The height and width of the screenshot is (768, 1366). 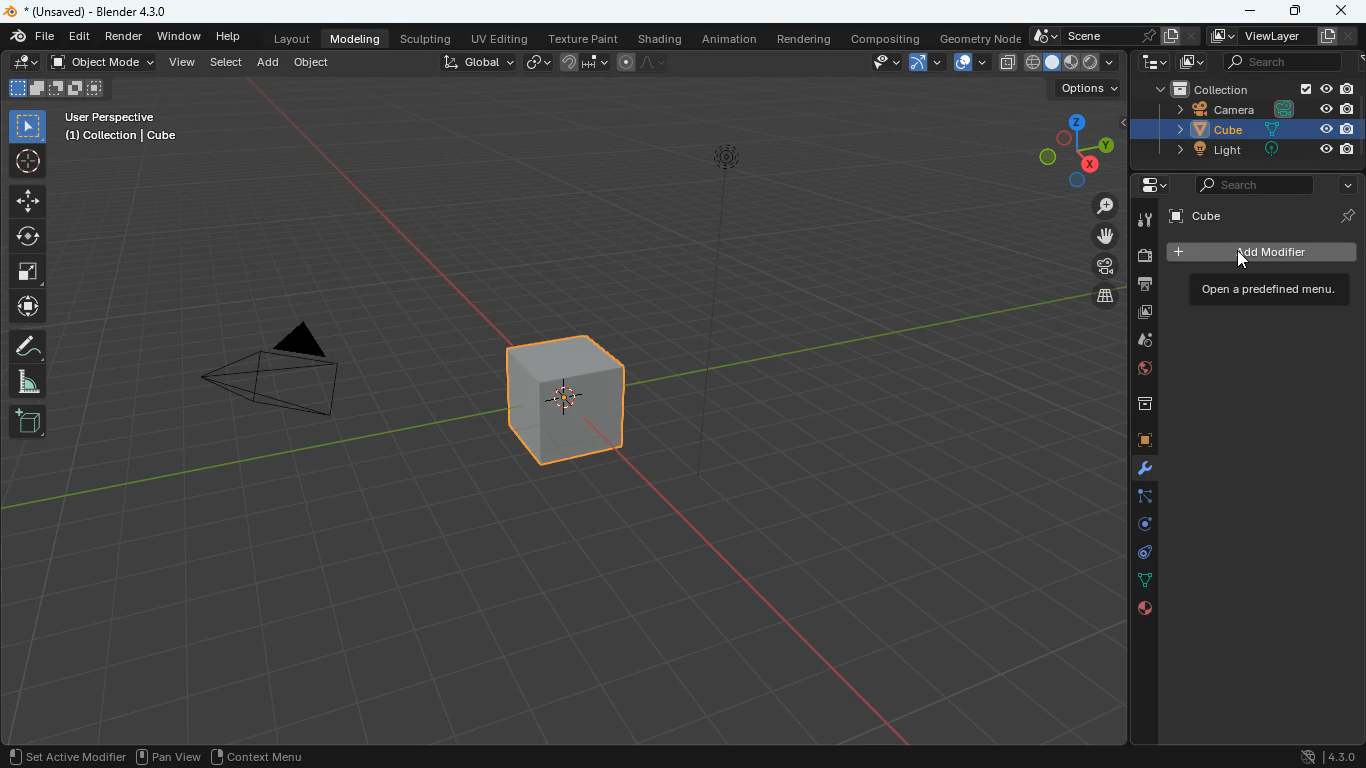 What do you see at coordinates (30, 126) in the screenshot?
I see `select` at bounding box center [30, 126].